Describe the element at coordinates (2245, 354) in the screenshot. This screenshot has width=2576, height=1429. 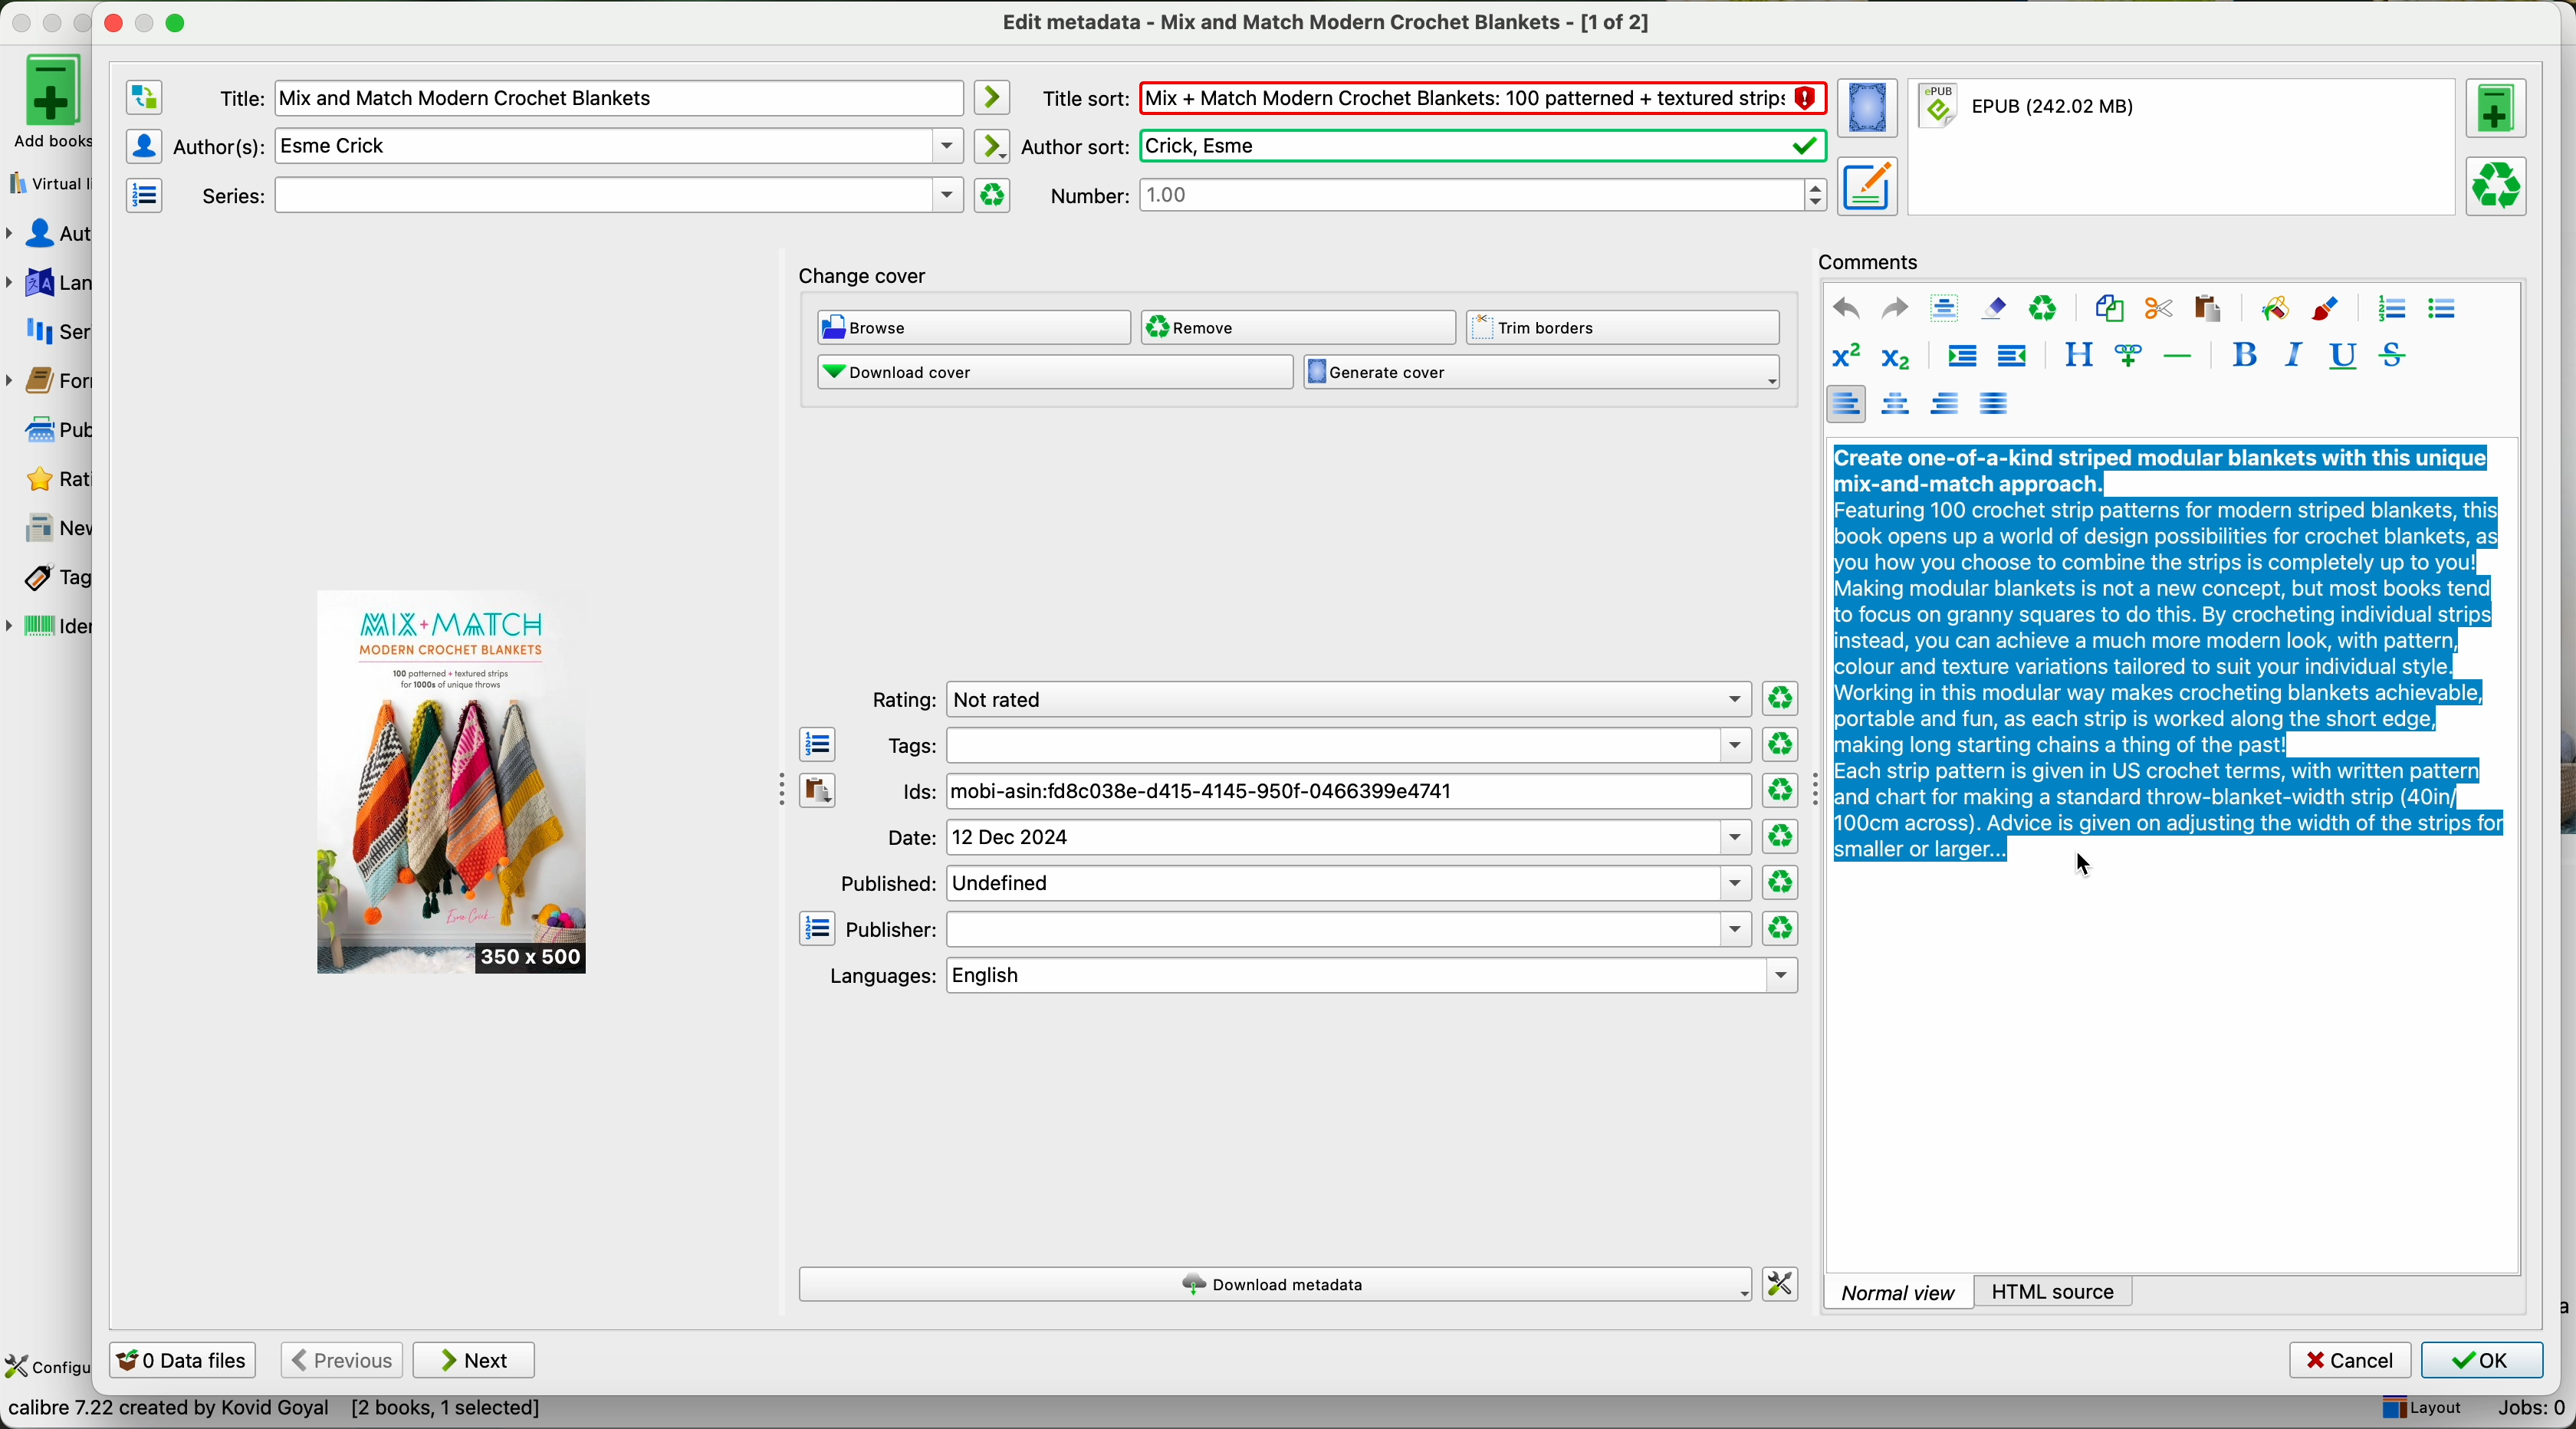
I see `bold` at that location.